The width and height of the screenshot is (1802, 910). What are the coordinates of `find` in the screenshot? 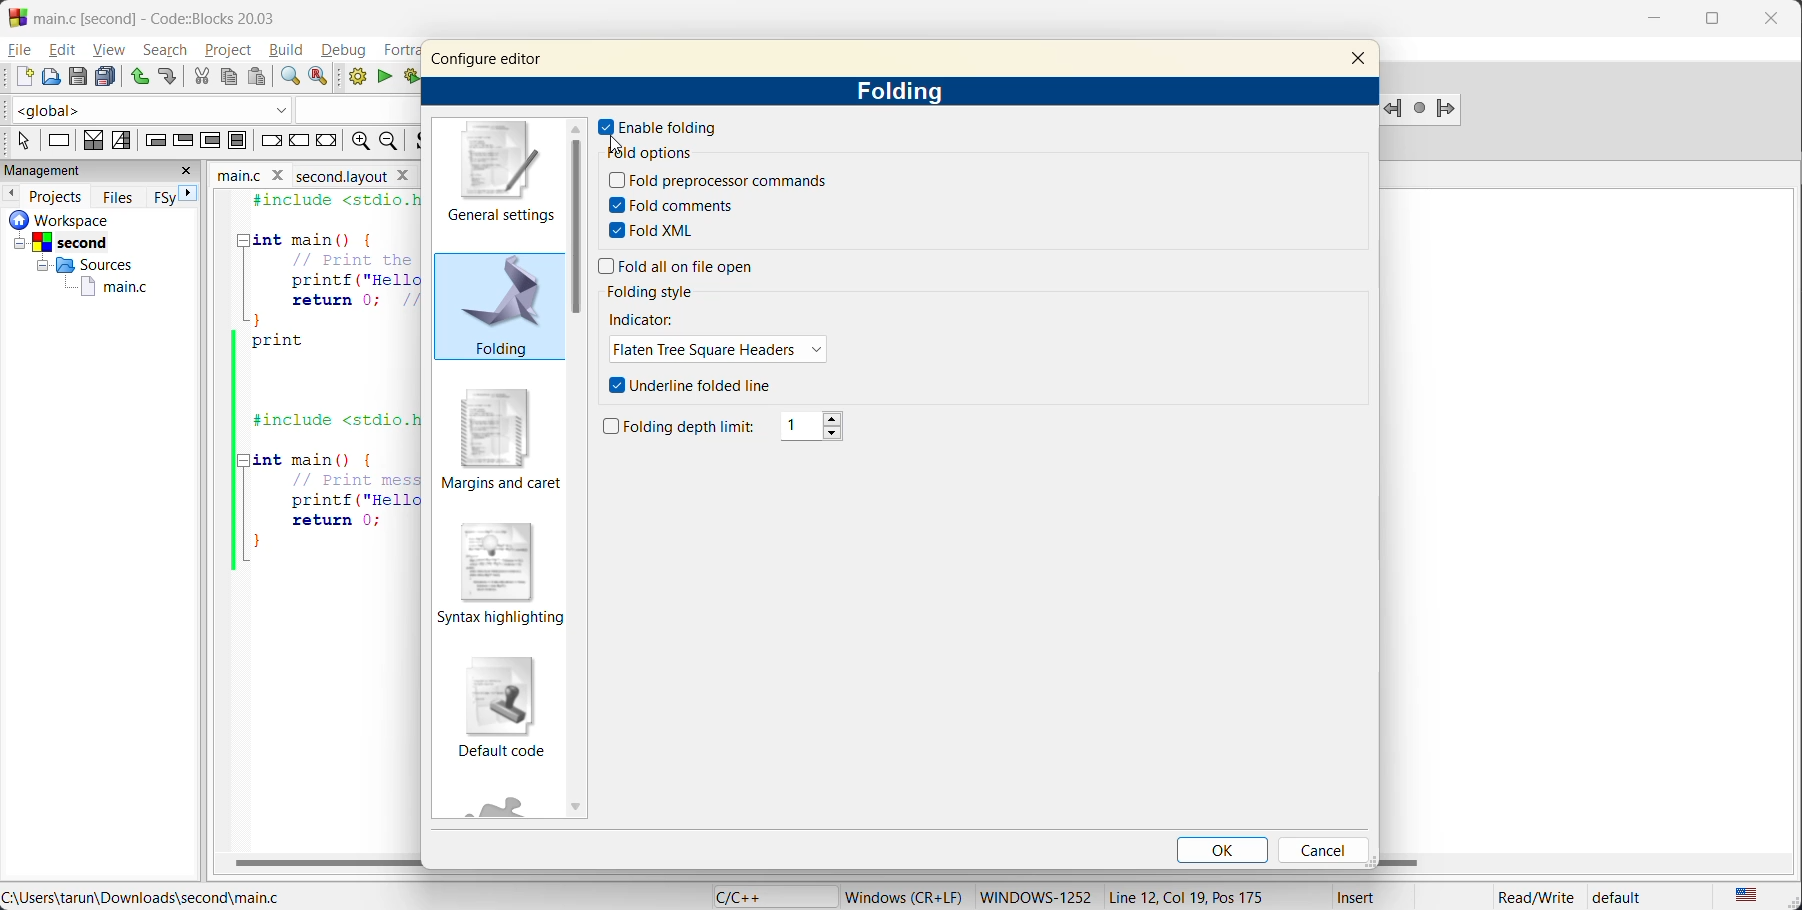 It's located at (290, 75).